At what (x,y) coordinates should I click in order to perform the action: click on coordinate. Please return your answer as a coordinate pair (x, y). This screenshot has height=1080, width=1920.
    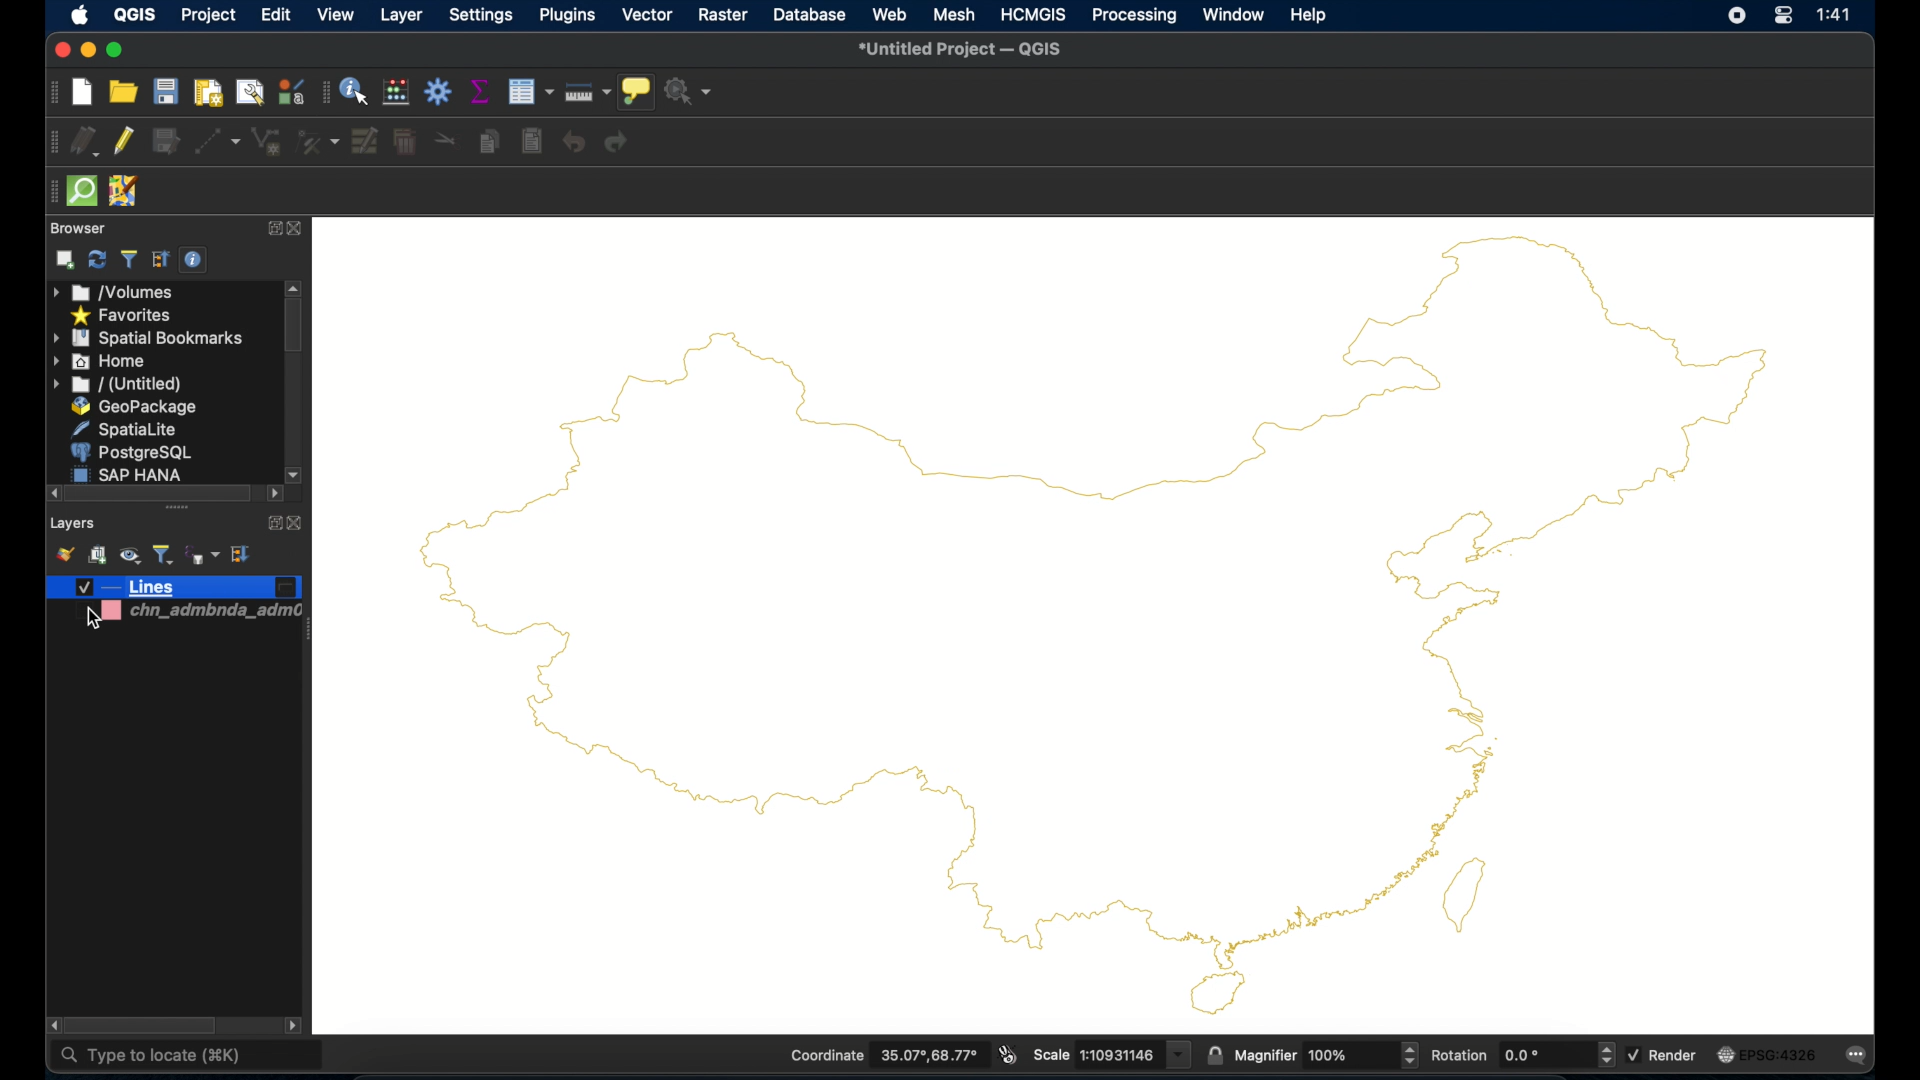
    Looking at the image, I should click on (883, 1055).